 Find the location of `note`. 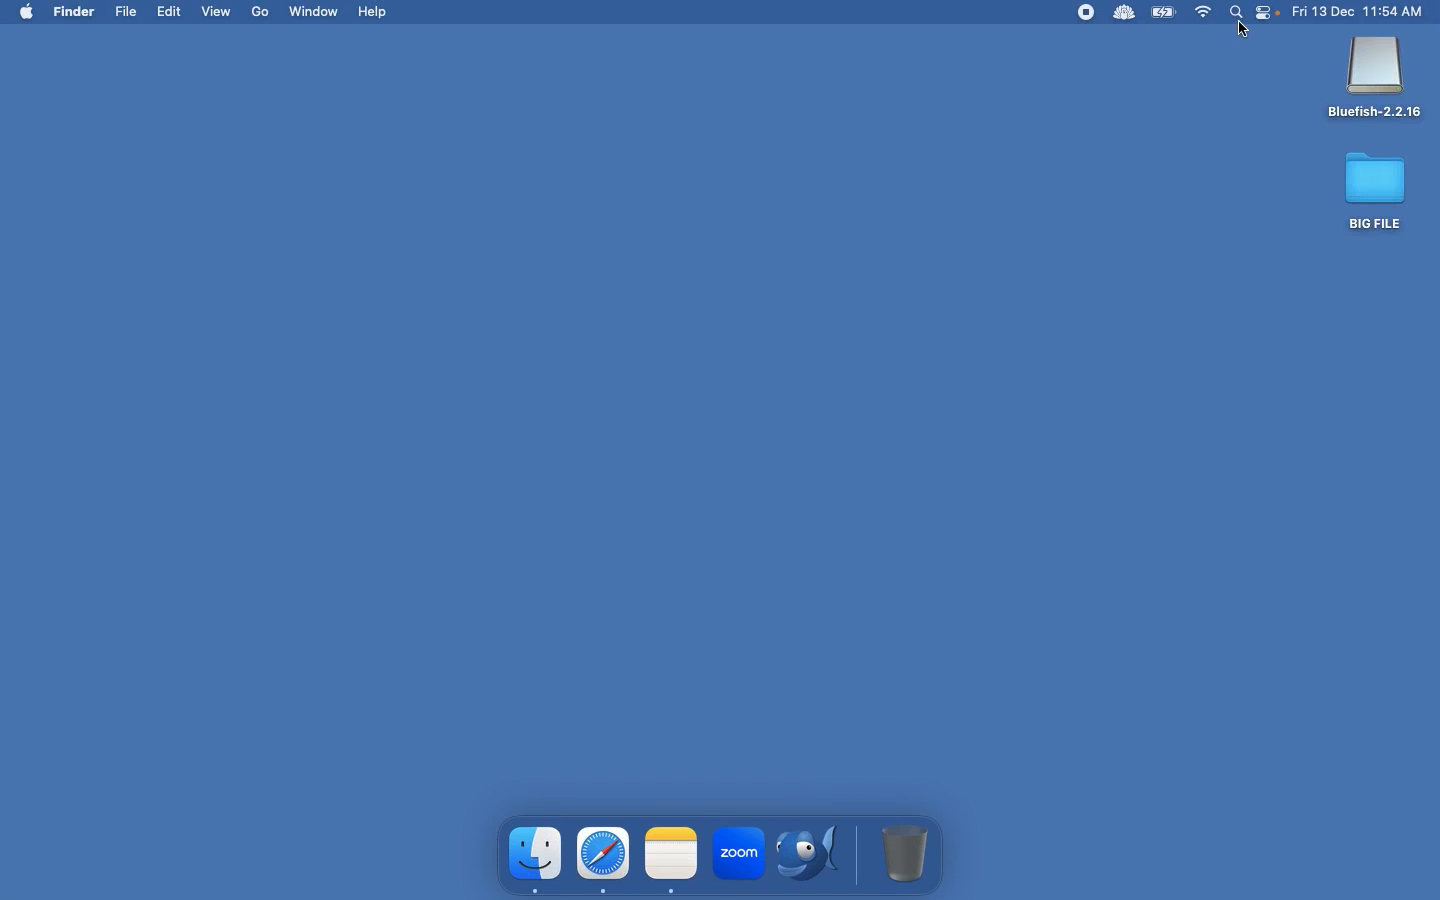

note is located at coordinates (671, 851).